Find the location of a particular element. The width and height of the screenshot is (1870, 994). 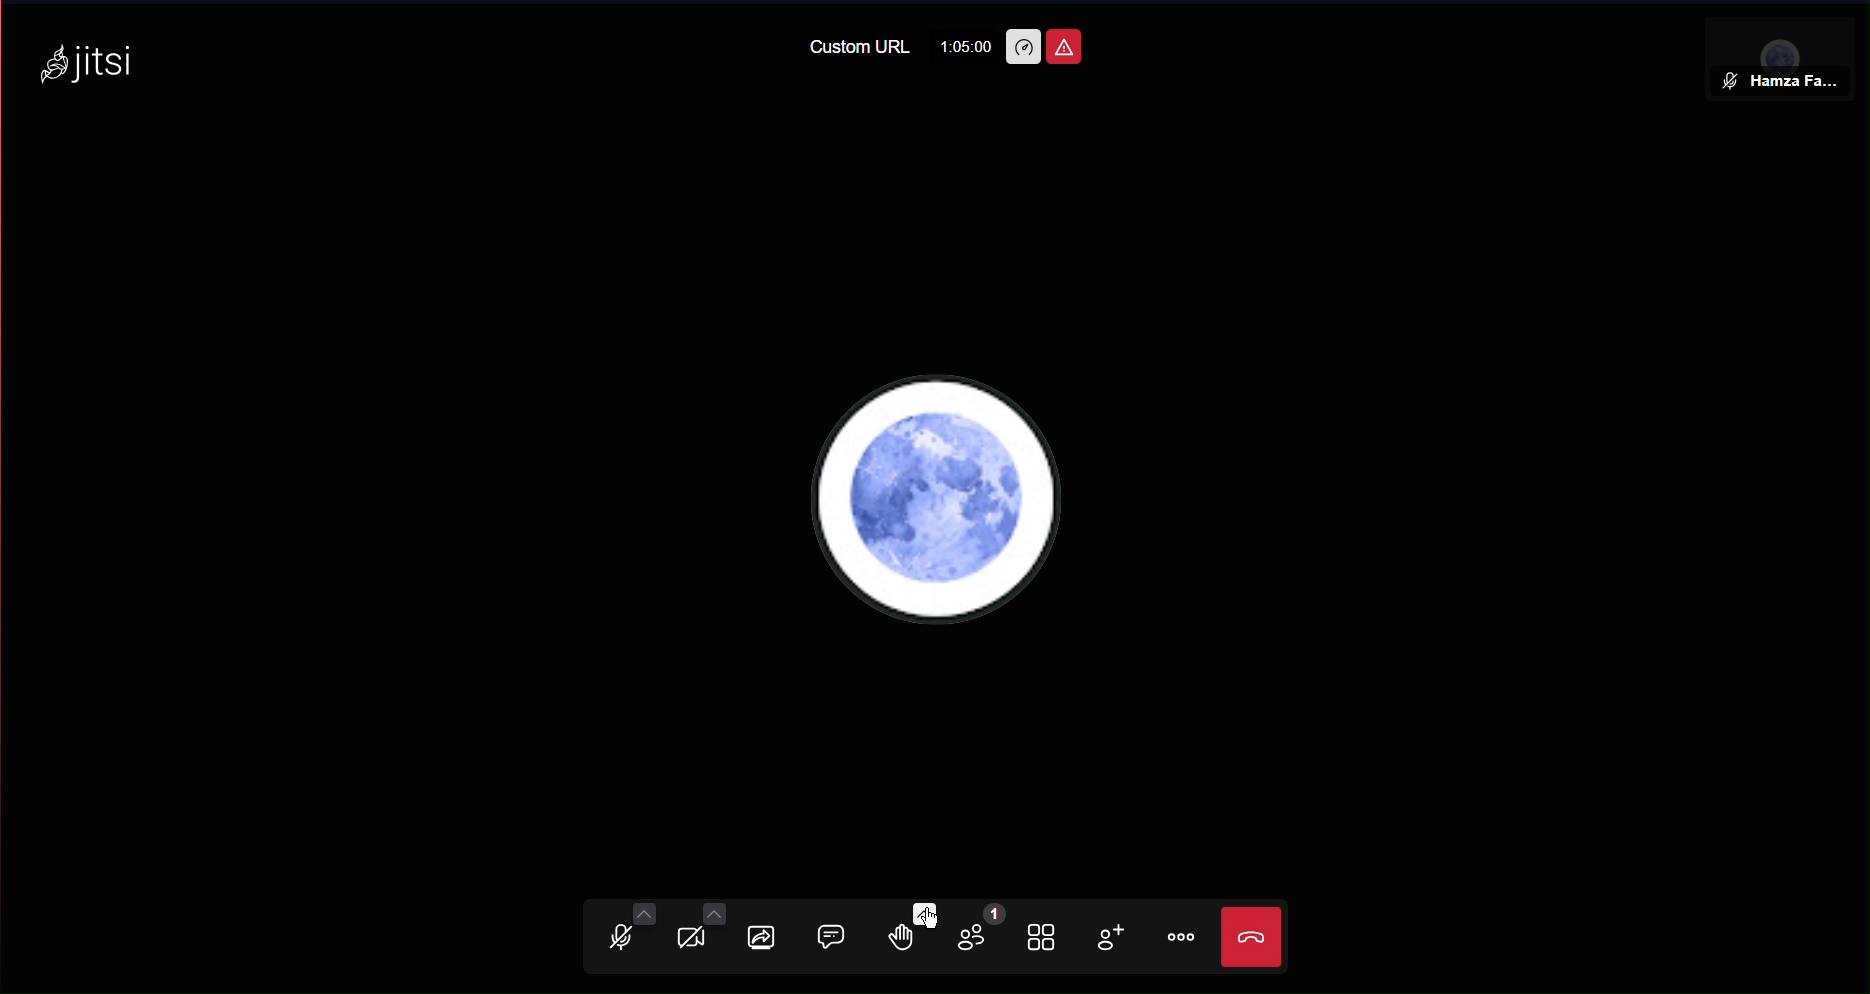

Add Participant is located at coordinates (1106, 941).